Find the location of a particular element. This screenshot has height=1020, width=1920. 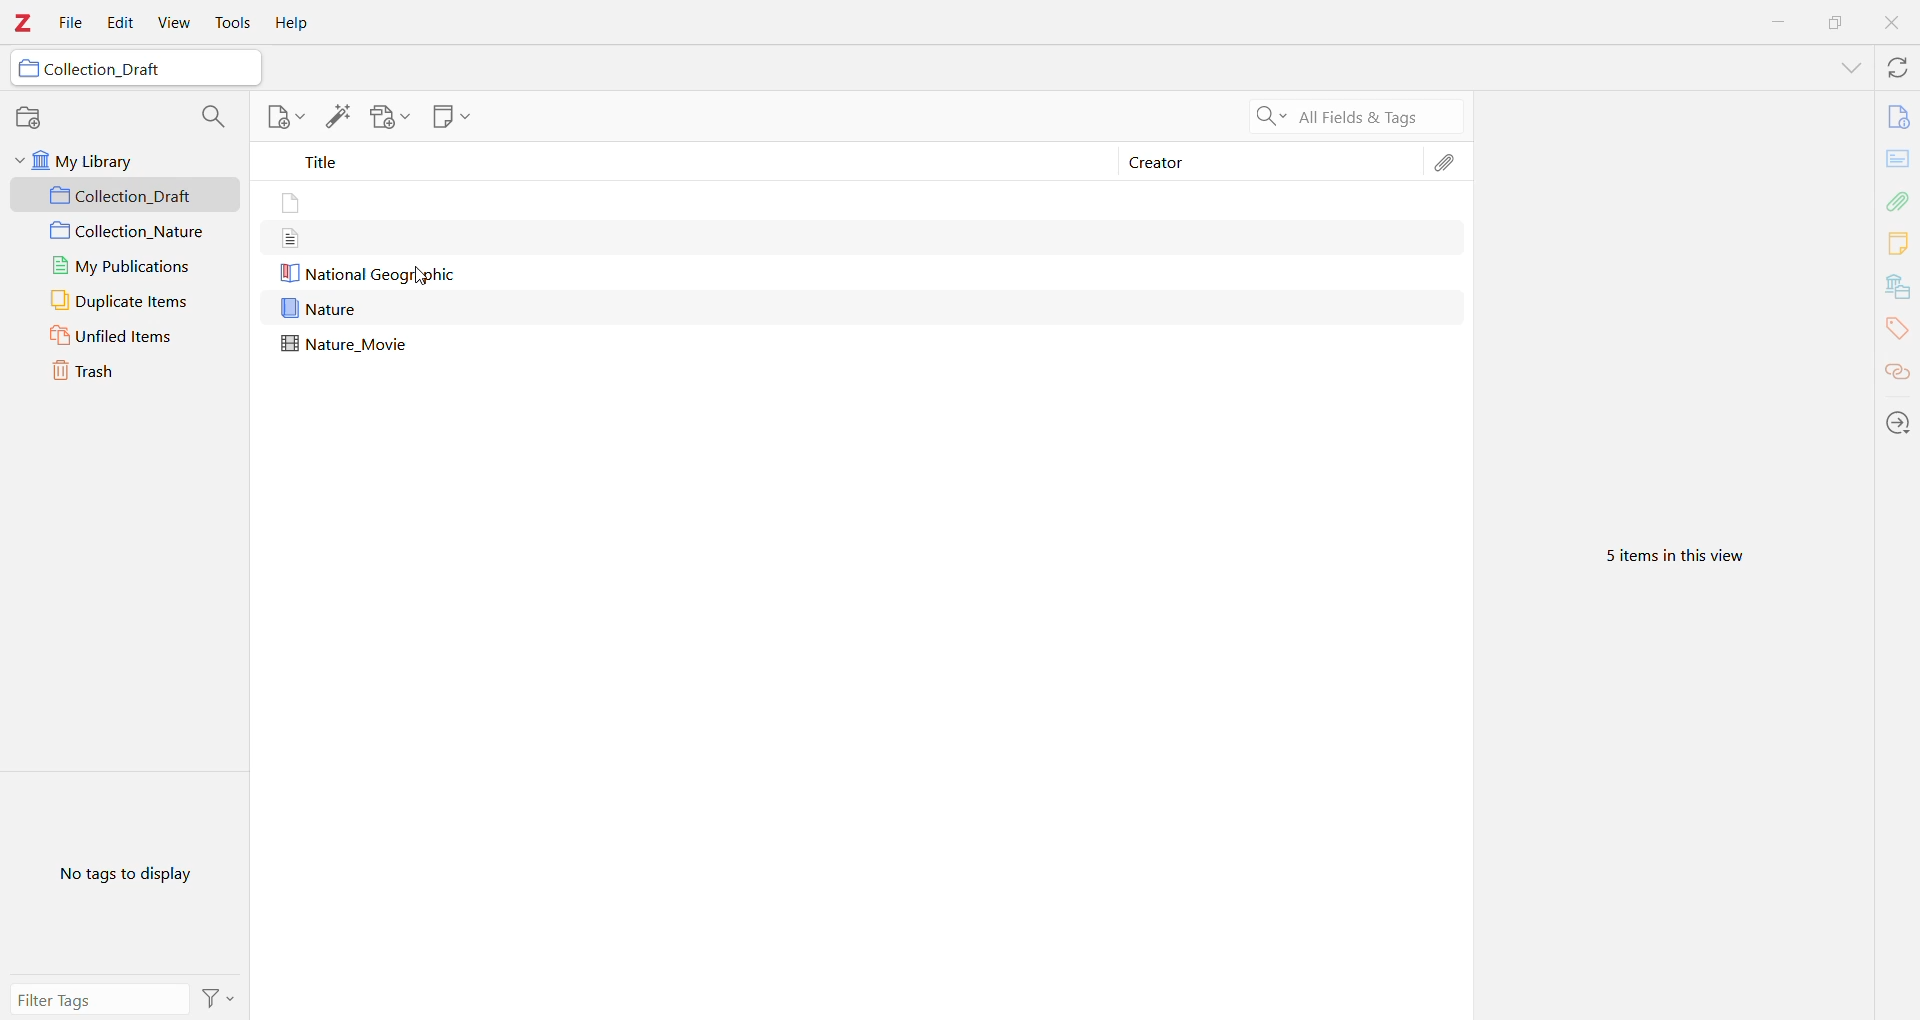

nature is located at coordinates (323, 309).